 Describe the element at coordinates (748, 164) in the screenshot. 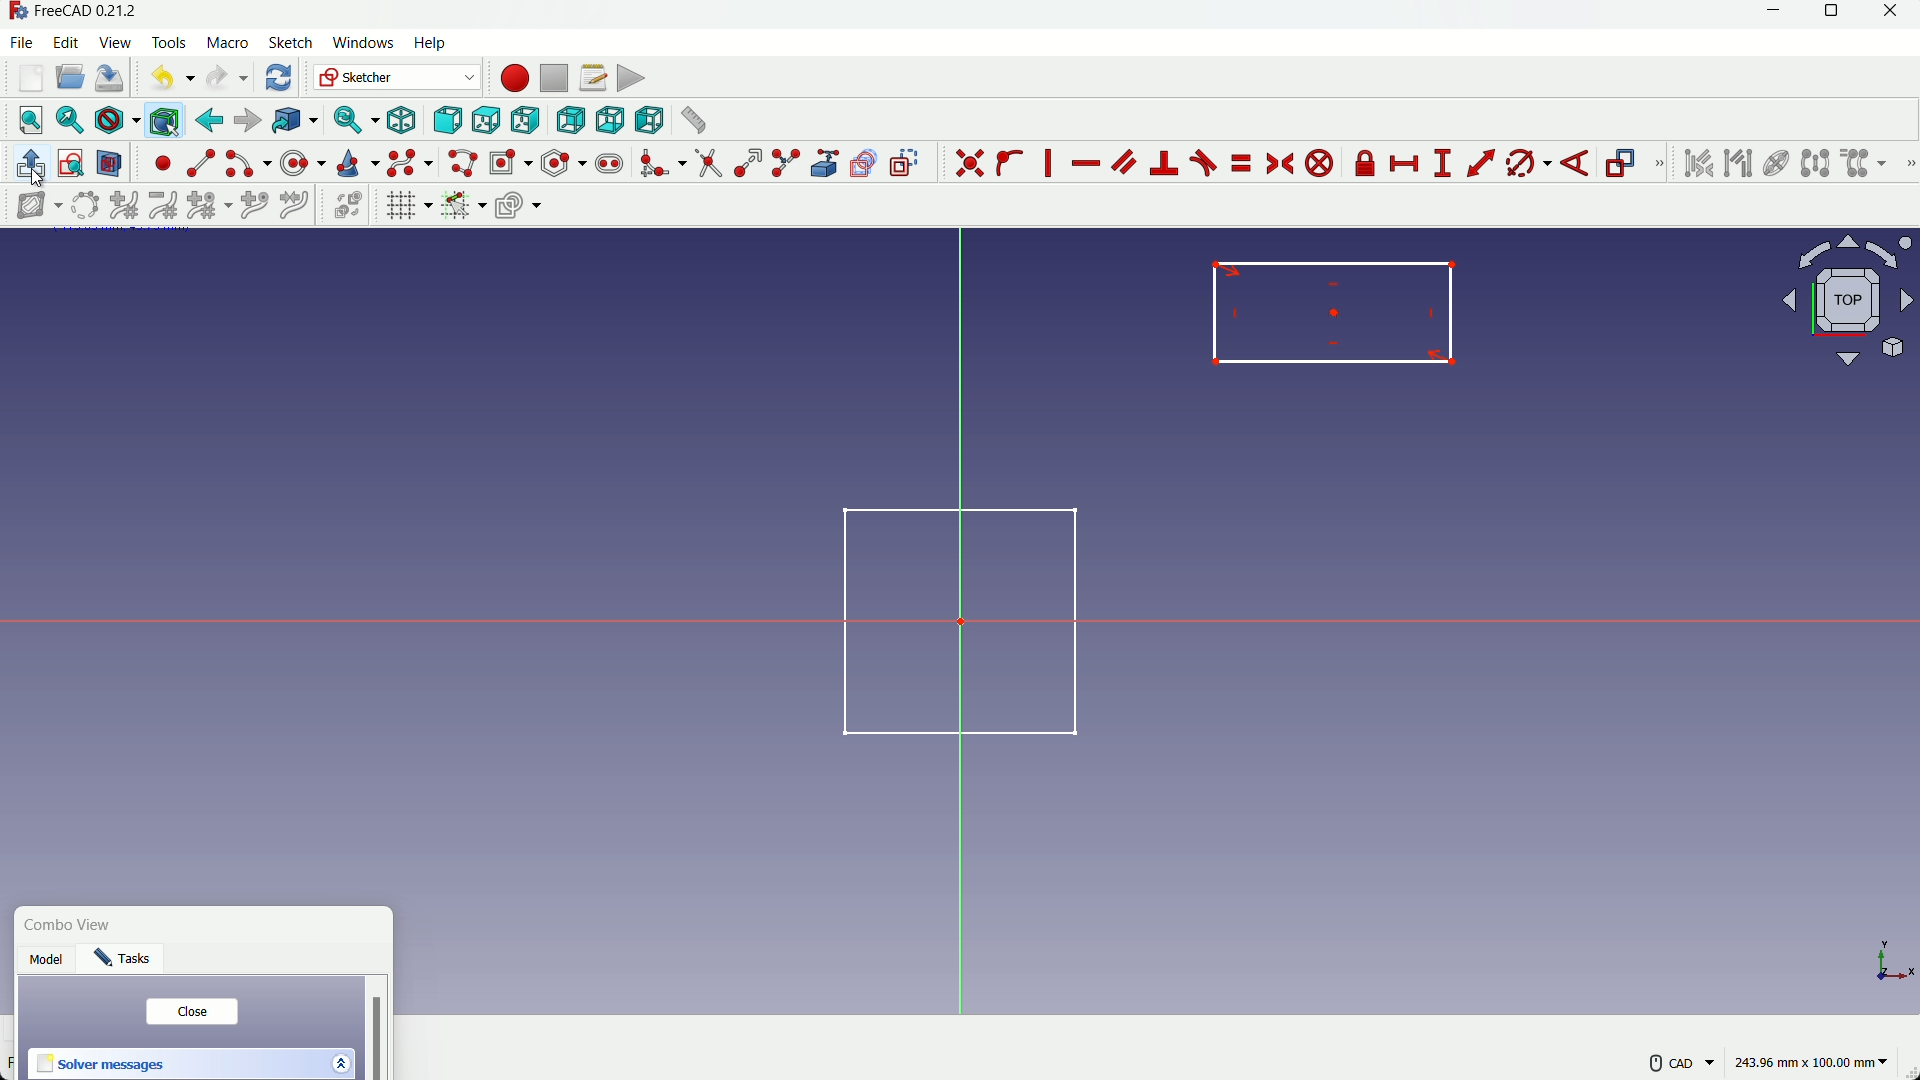

I see `extend edge` at that location.